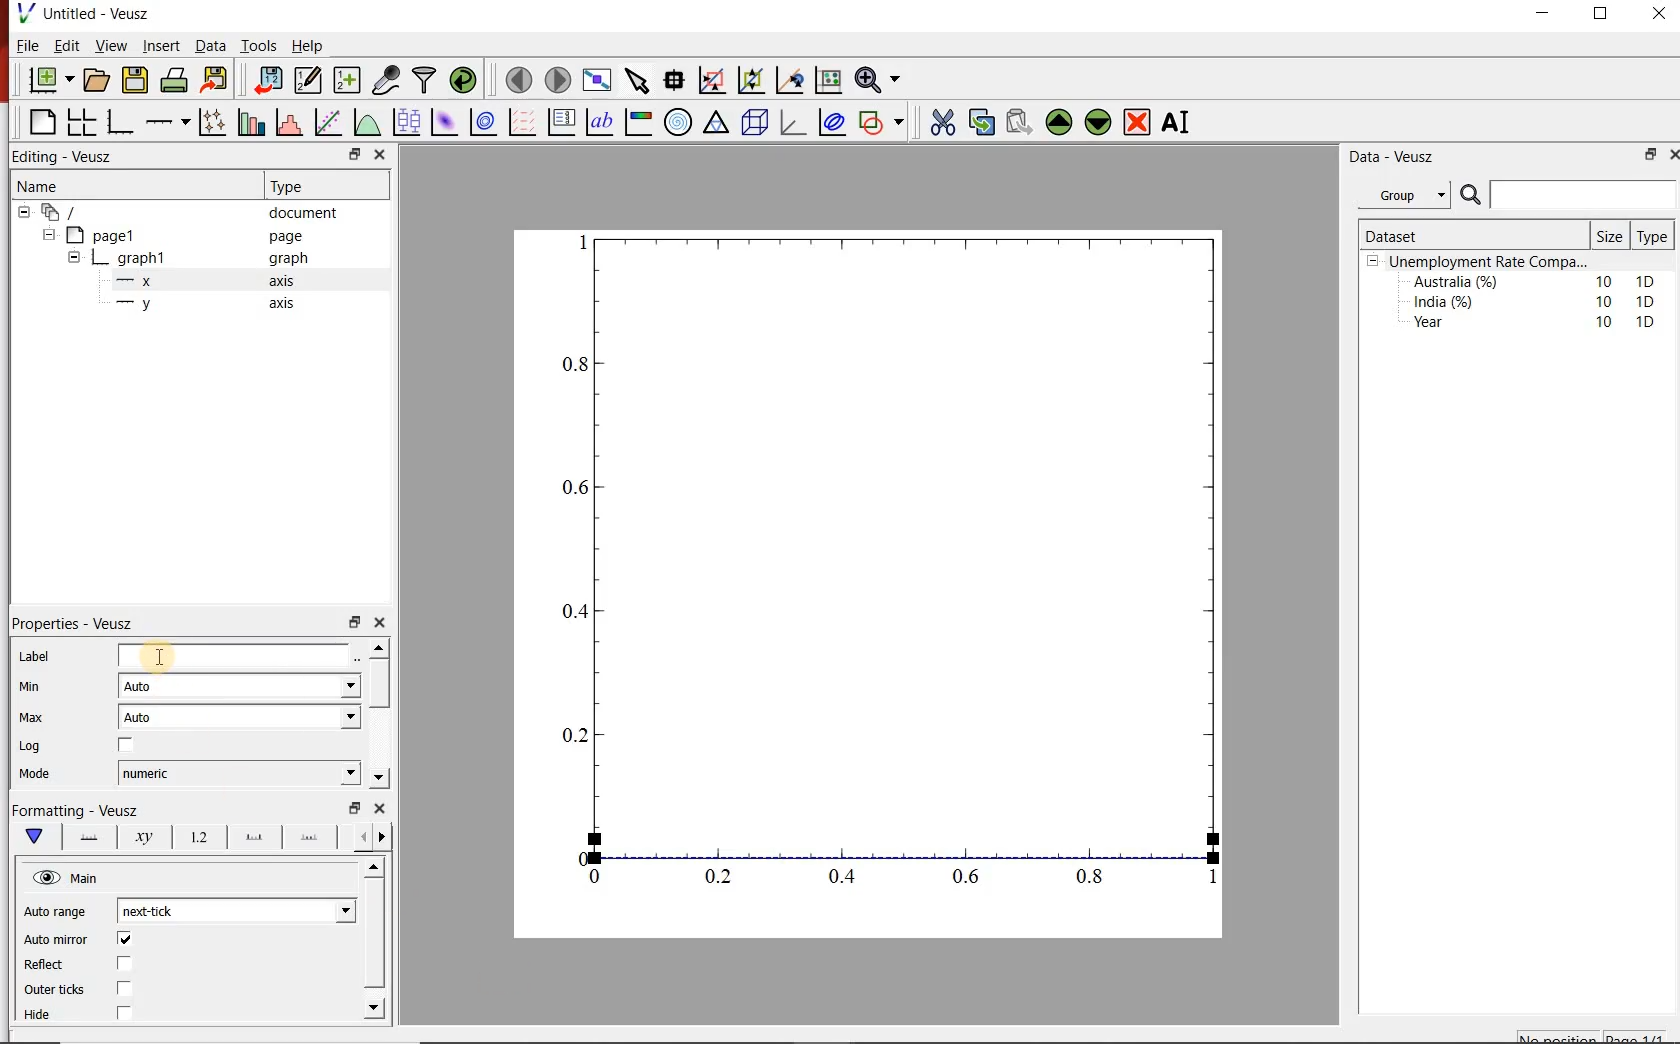  Describe the element at coordinates (207, 259) in the screenshot. I see `graph1
pl graph` at that location.